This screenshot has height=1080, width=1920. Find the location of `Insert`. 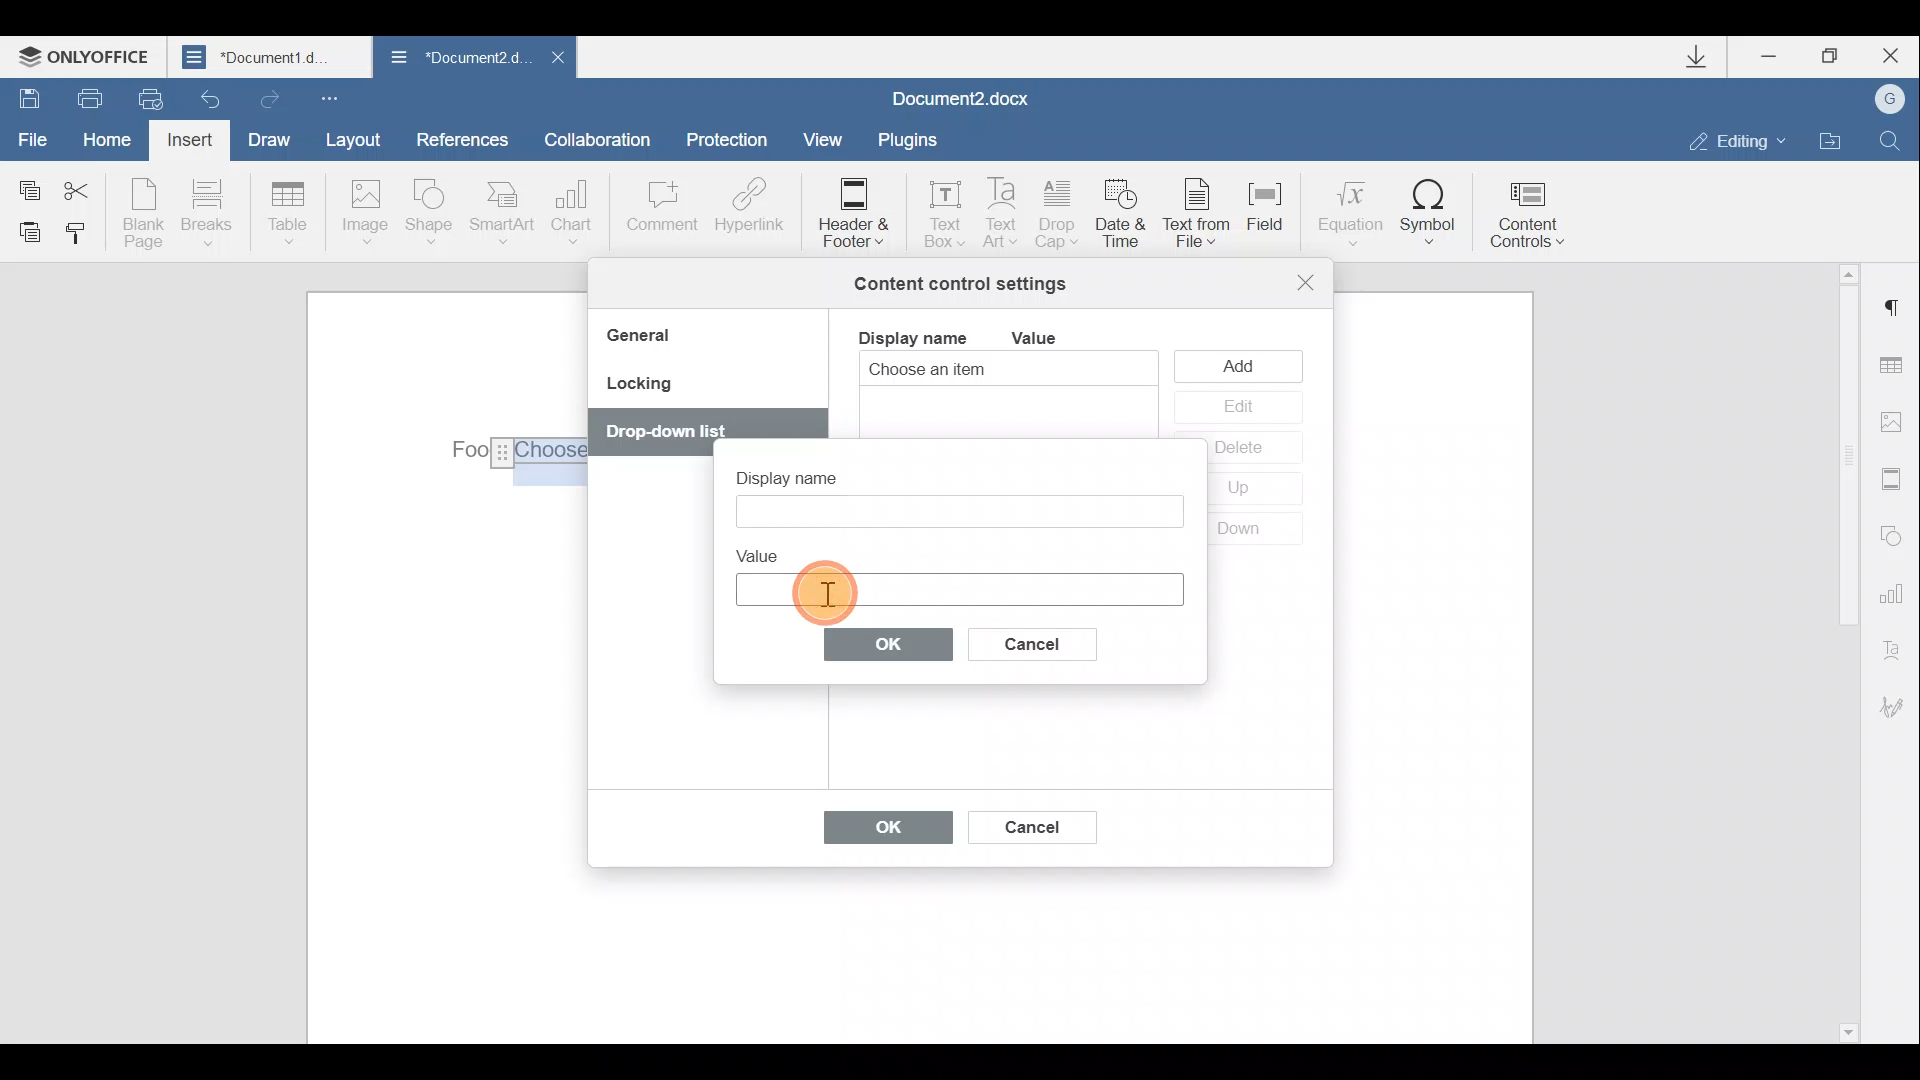

Insert is located at coordinates (192, 144).